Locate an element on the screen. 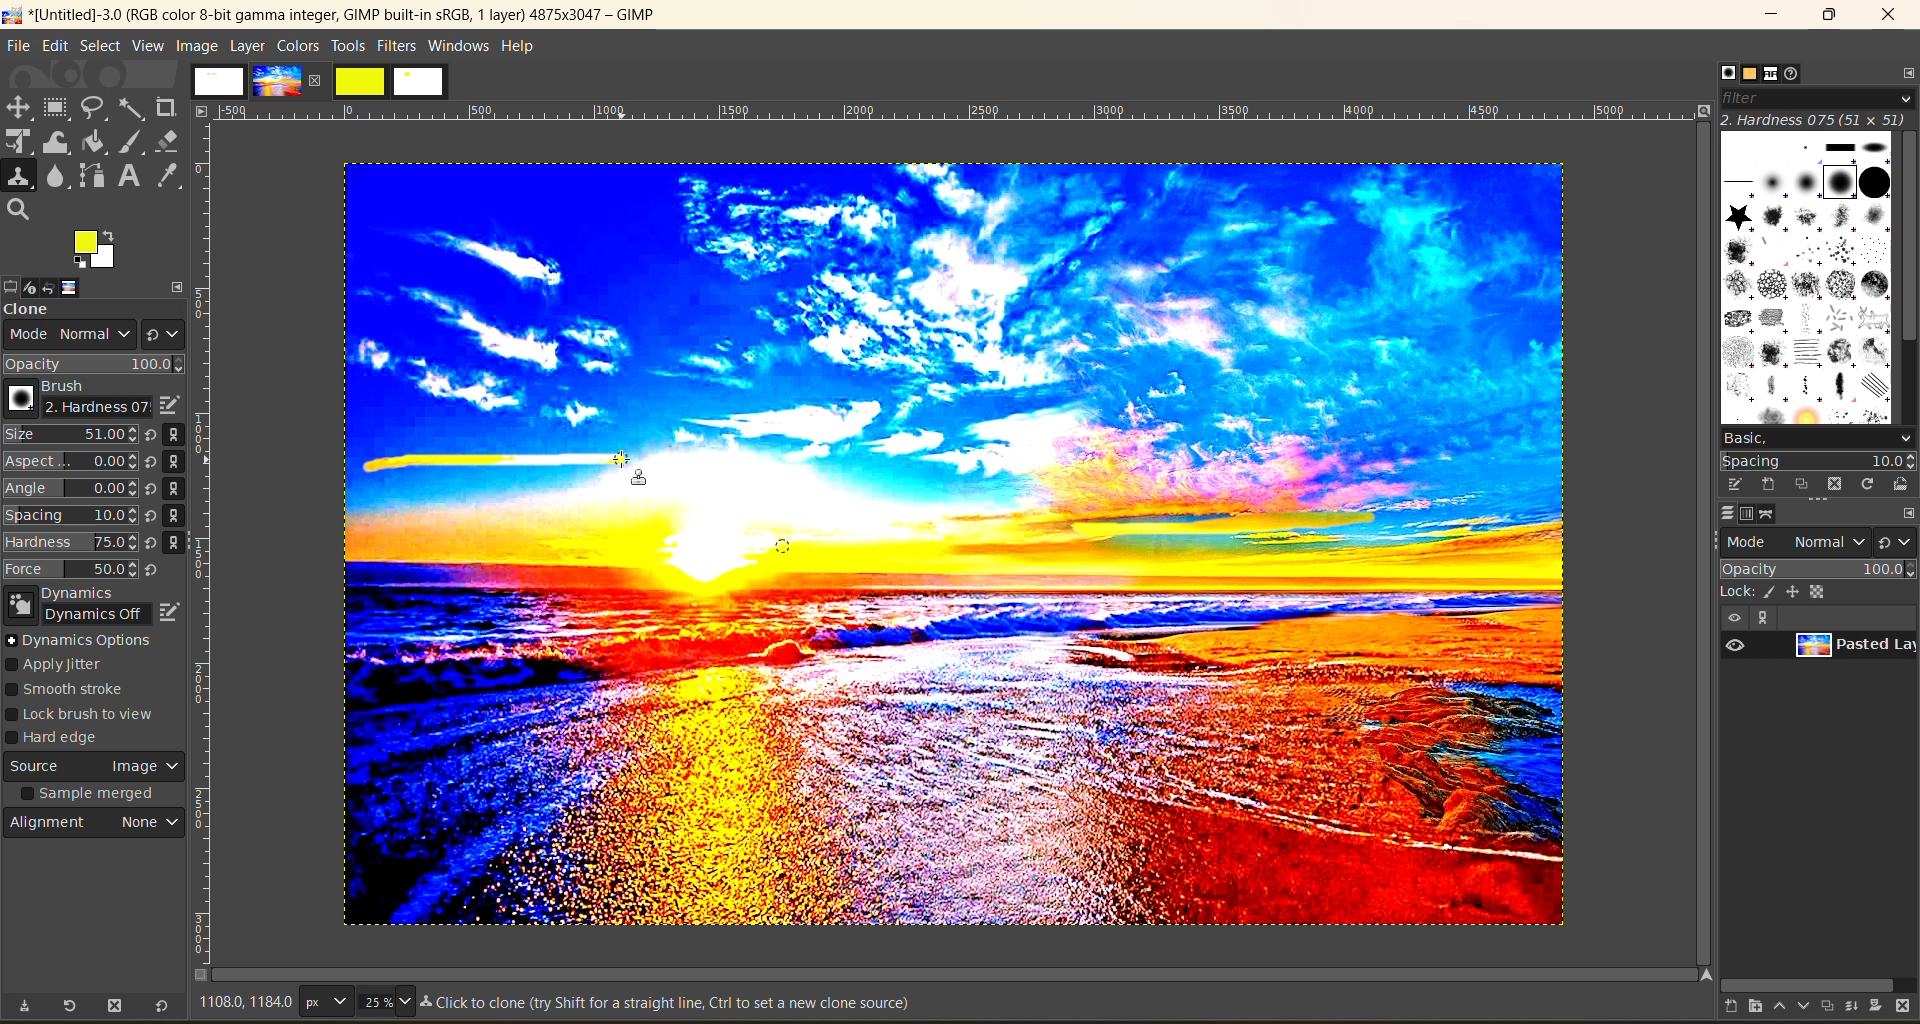 The height and width of the screenshot is (1024, 1920). edit is located at coordinates (55, 45).